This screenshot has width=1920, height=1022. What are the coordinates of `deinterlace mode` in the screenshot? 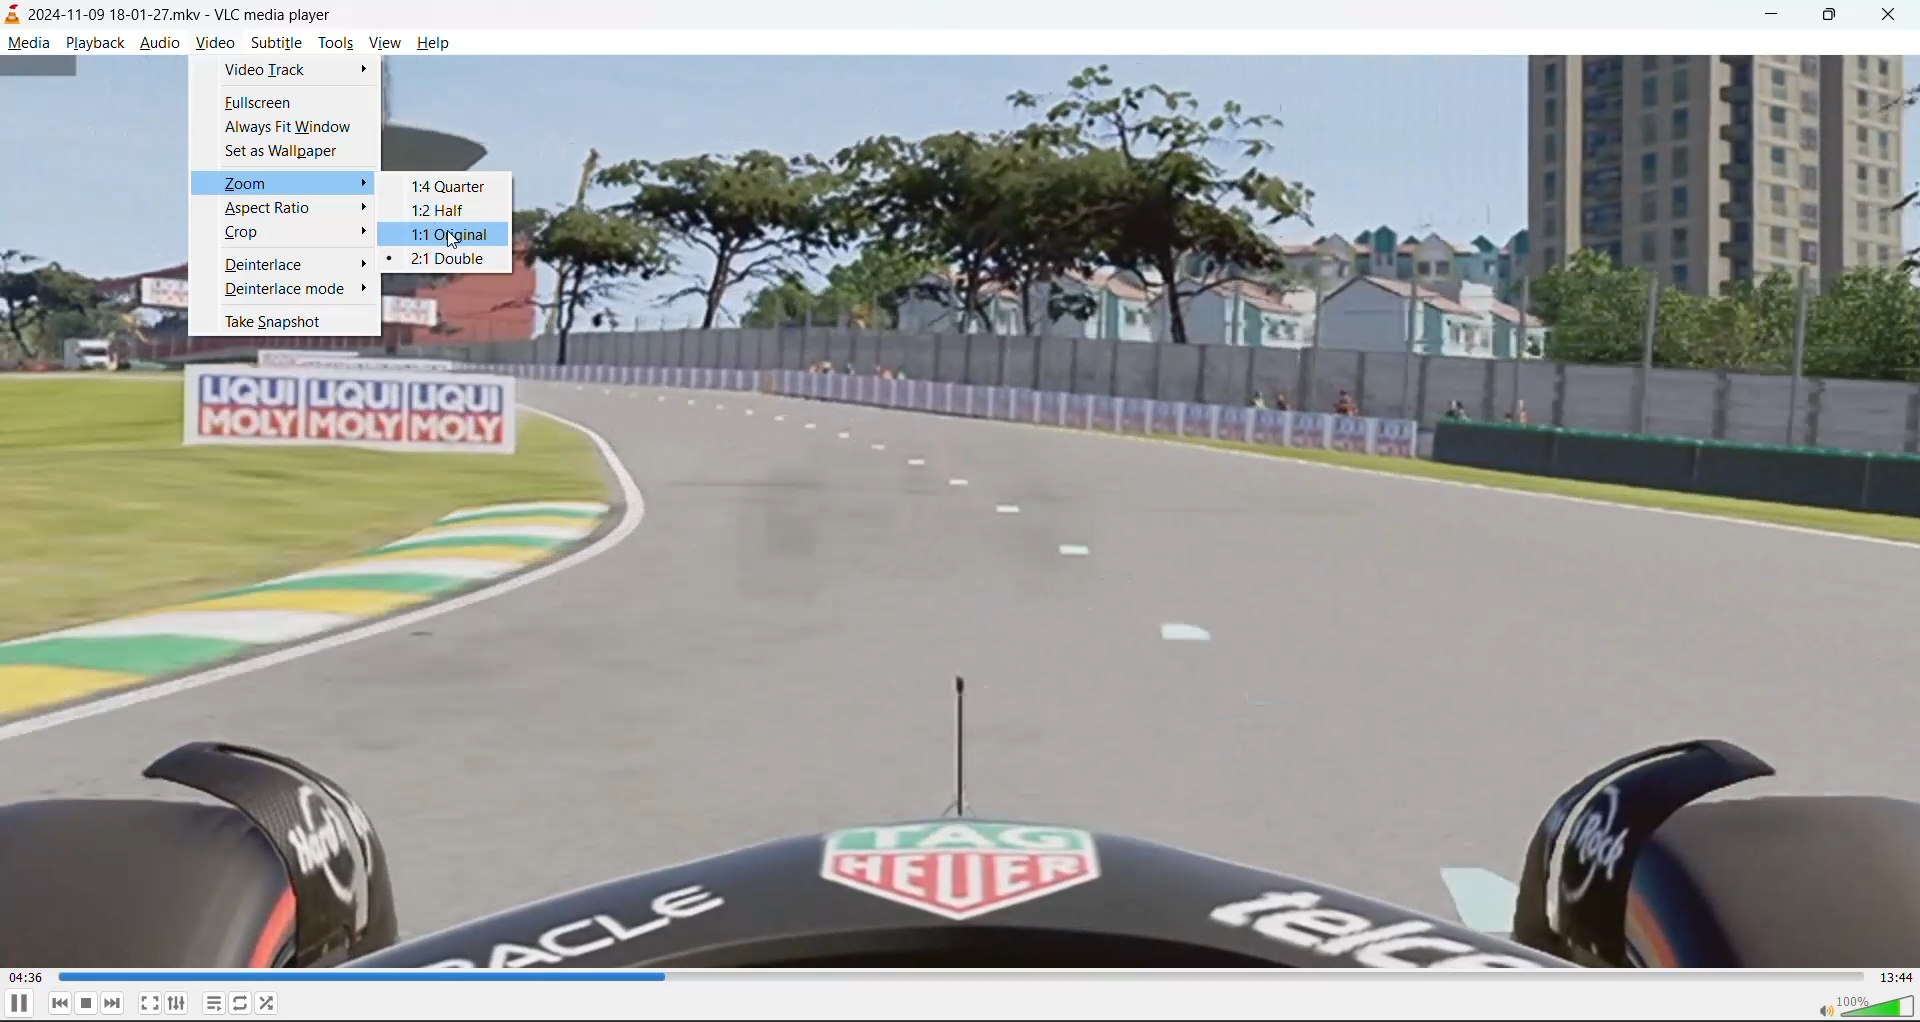 It's located at (295, 287).